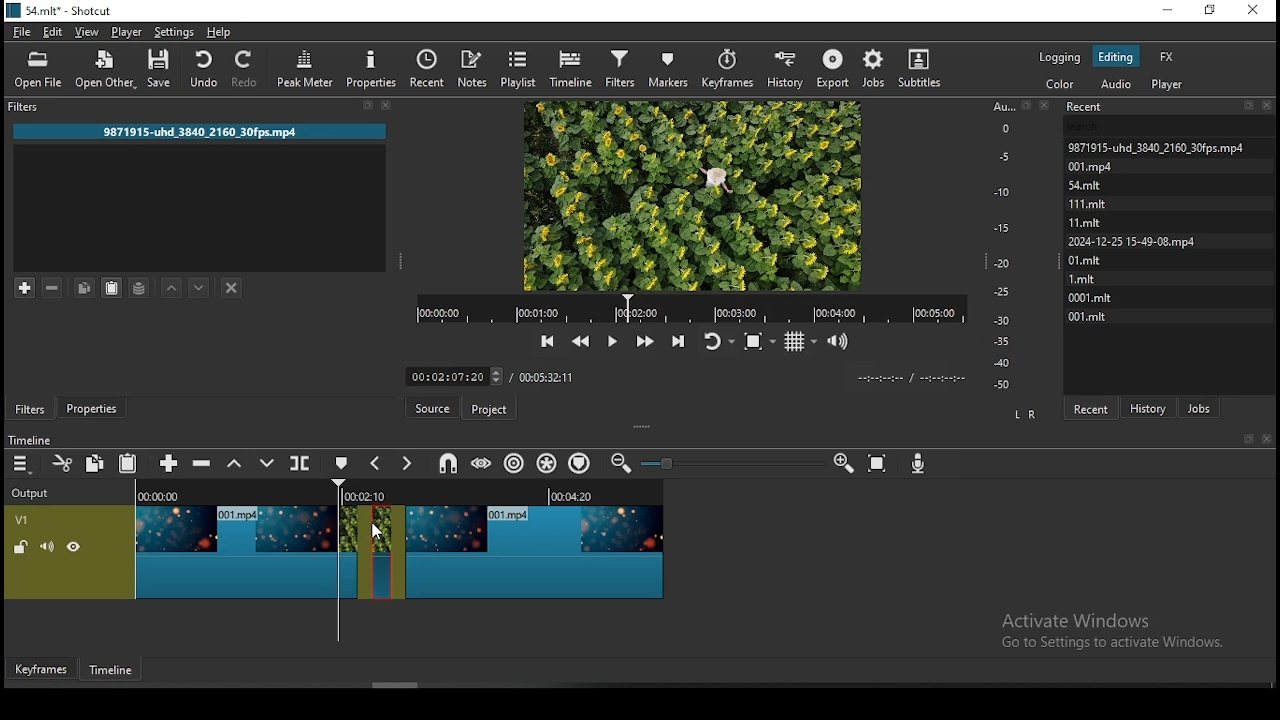  I want to click on timeline, so click(29, 440).